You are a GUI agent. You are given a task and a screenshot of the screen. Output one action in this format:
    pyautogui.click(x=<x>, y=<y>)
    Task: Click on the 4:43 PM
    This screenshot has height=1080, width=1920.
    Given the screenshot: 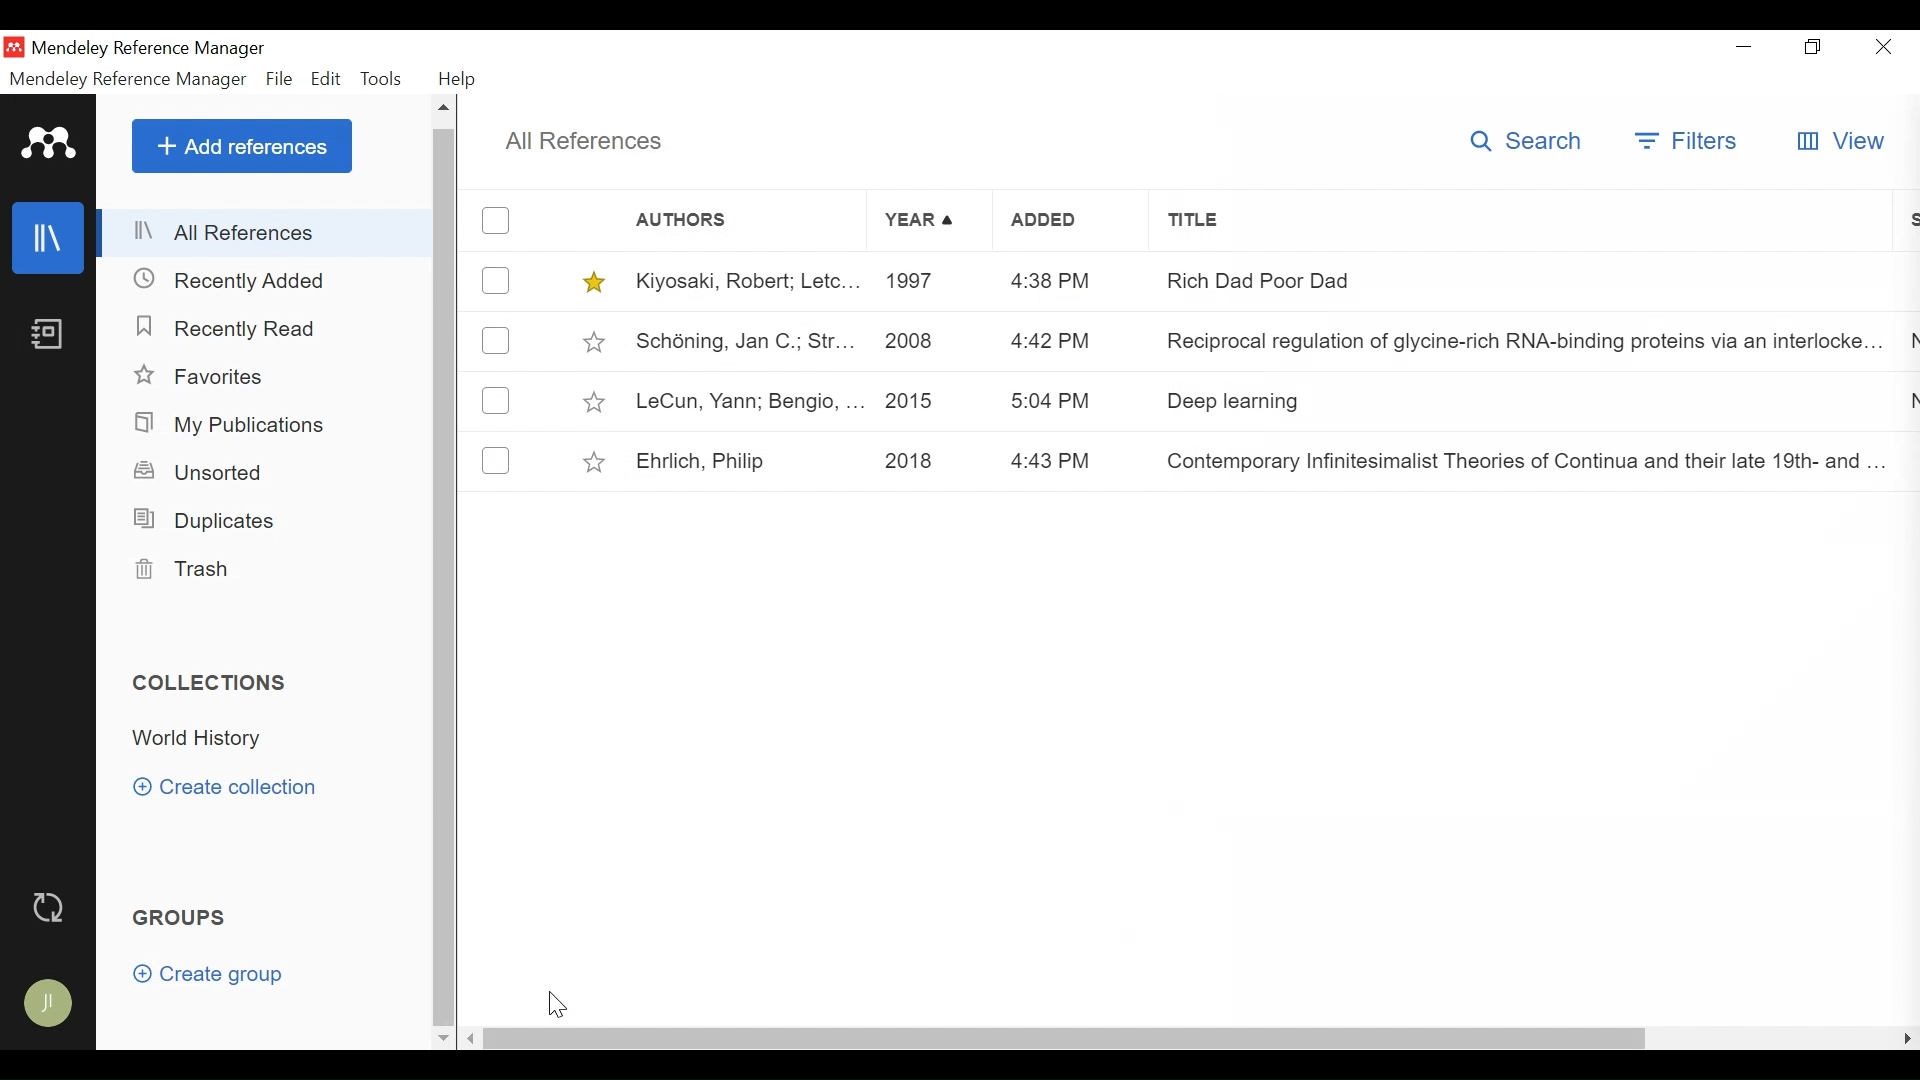 What is the action you would take?
    pyautogui.click(x=1061, y=463)
    